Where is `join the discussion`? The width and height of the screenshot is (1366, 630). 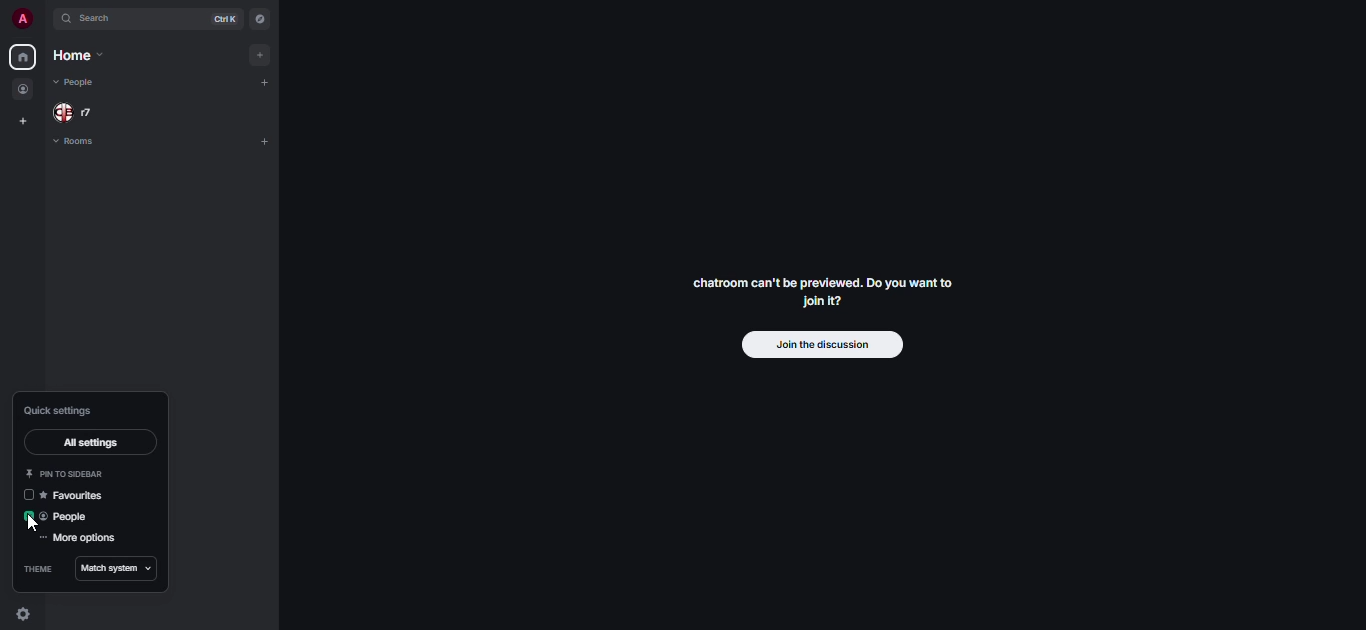
join the discussion is located at coordinates (820, 346).